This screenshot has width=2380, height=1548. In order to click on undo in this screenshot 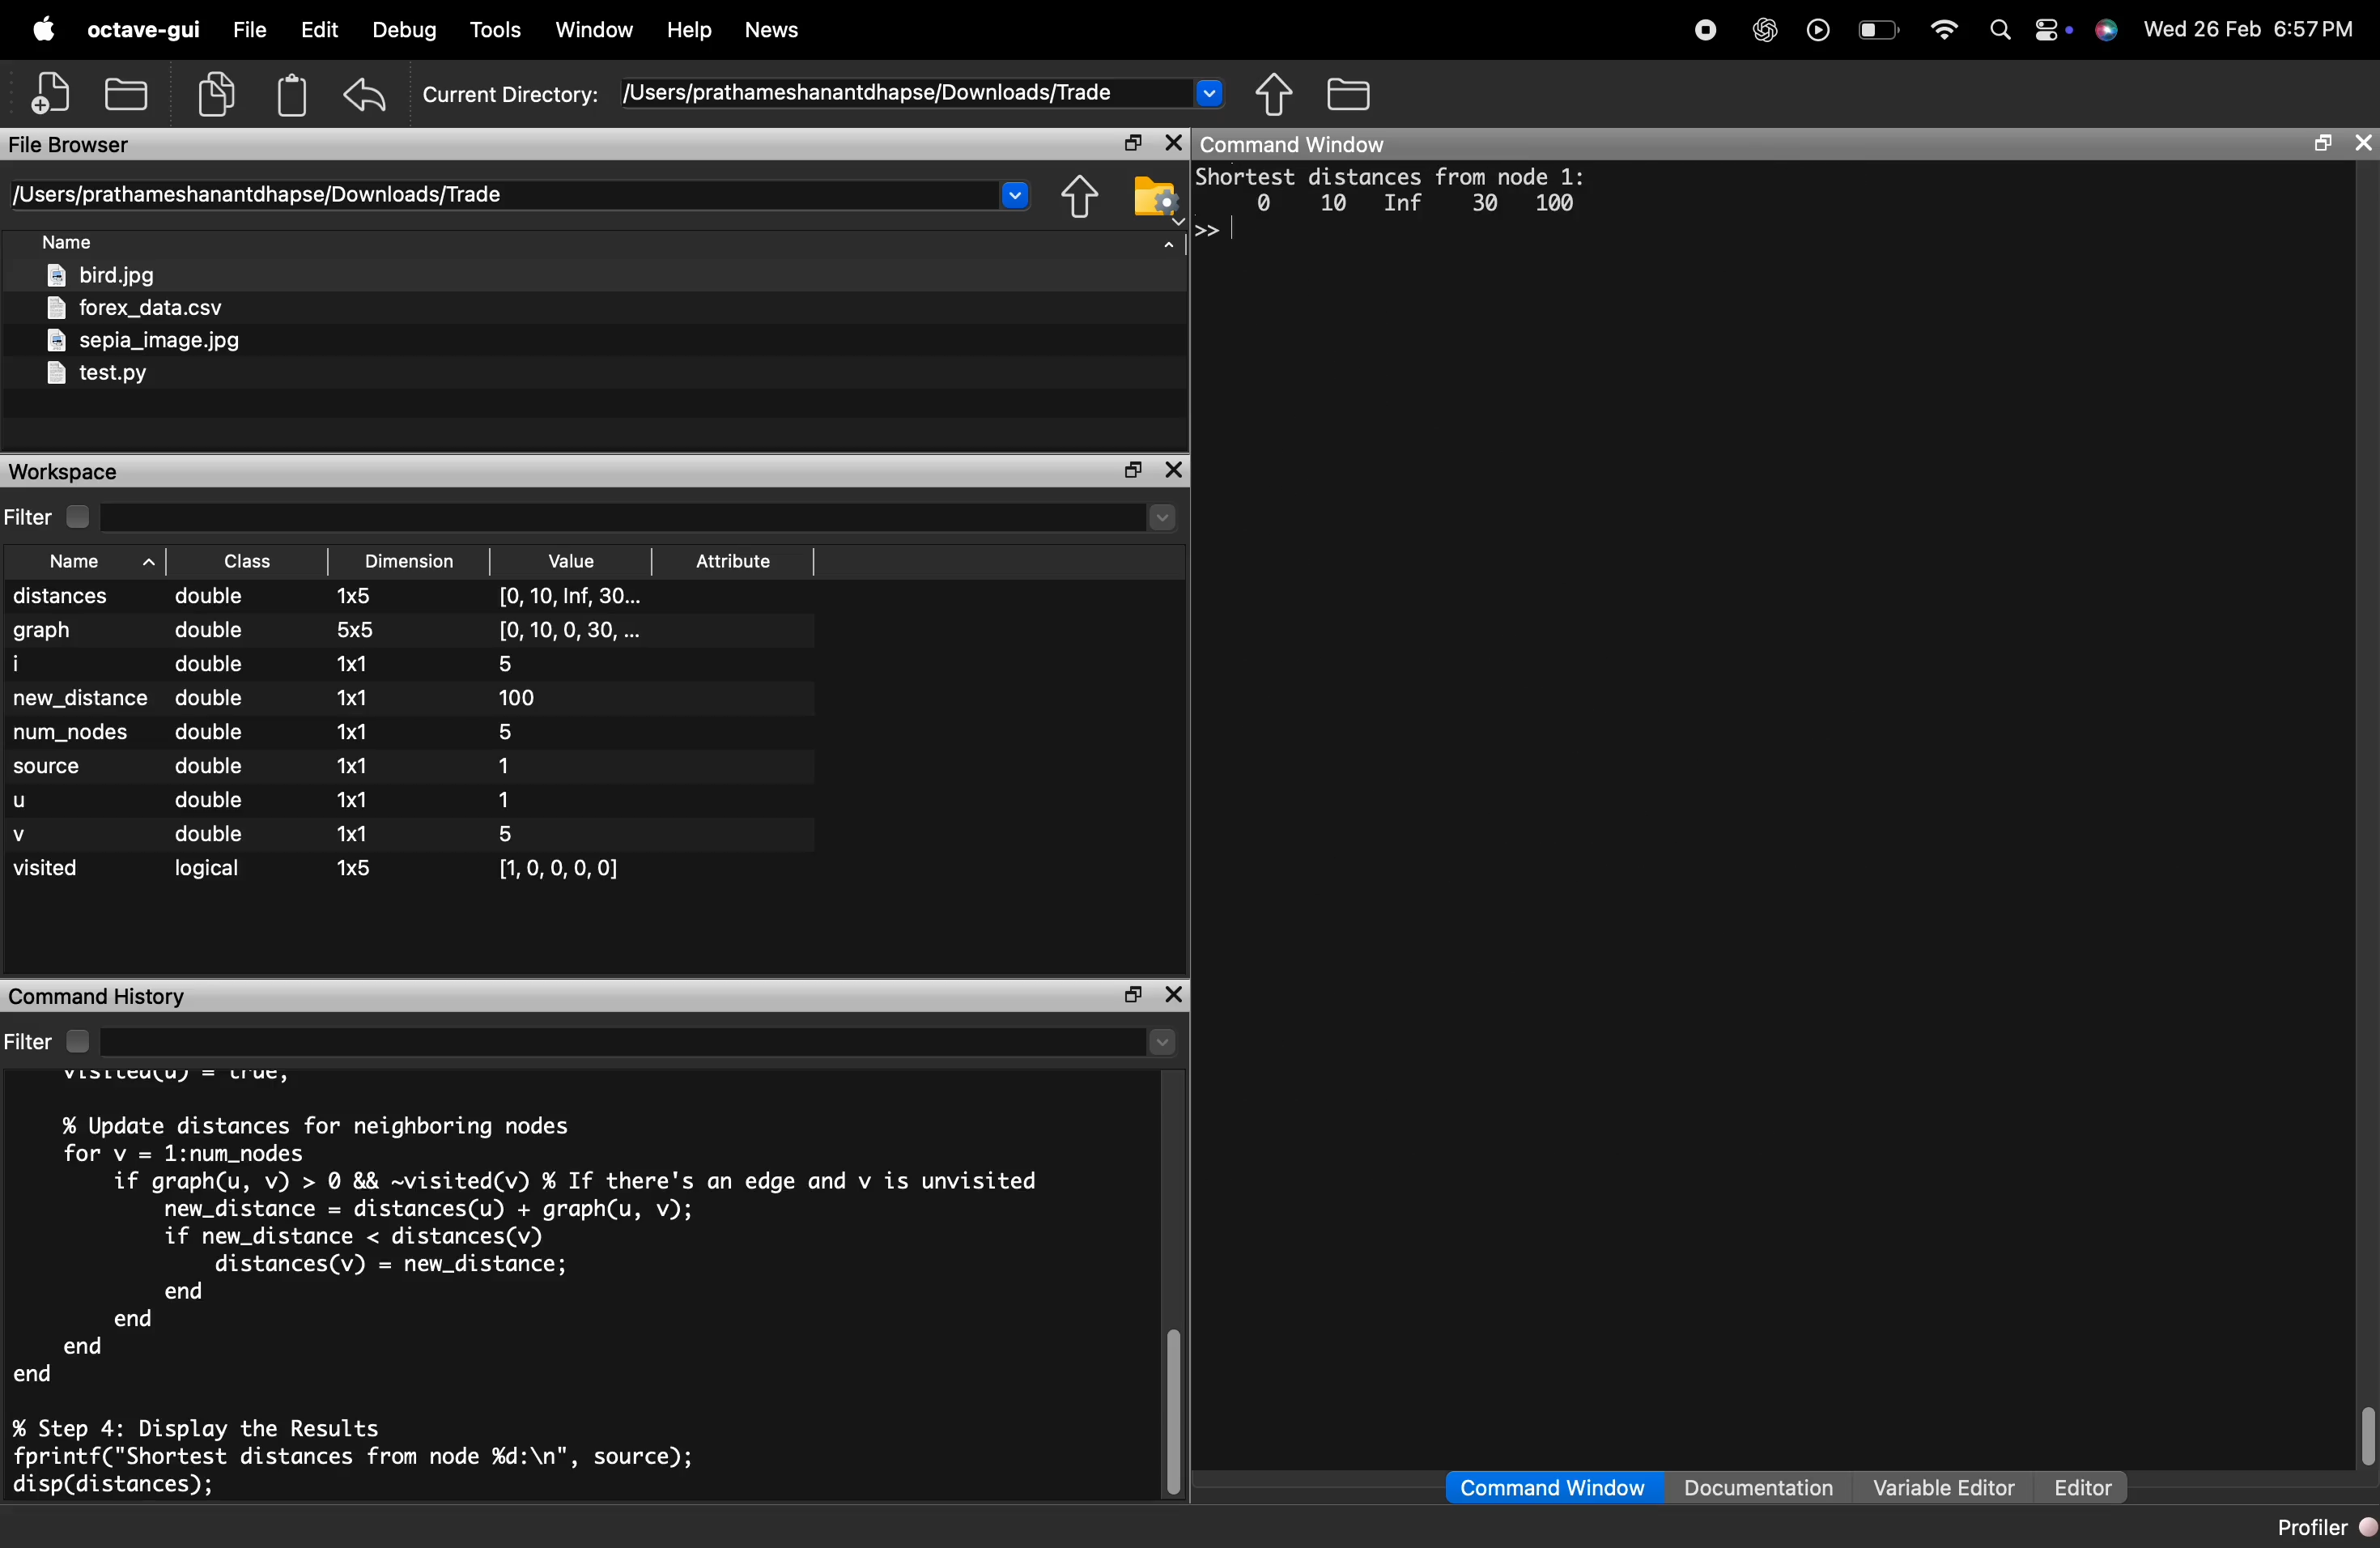, I will do `click(366, 93)`.